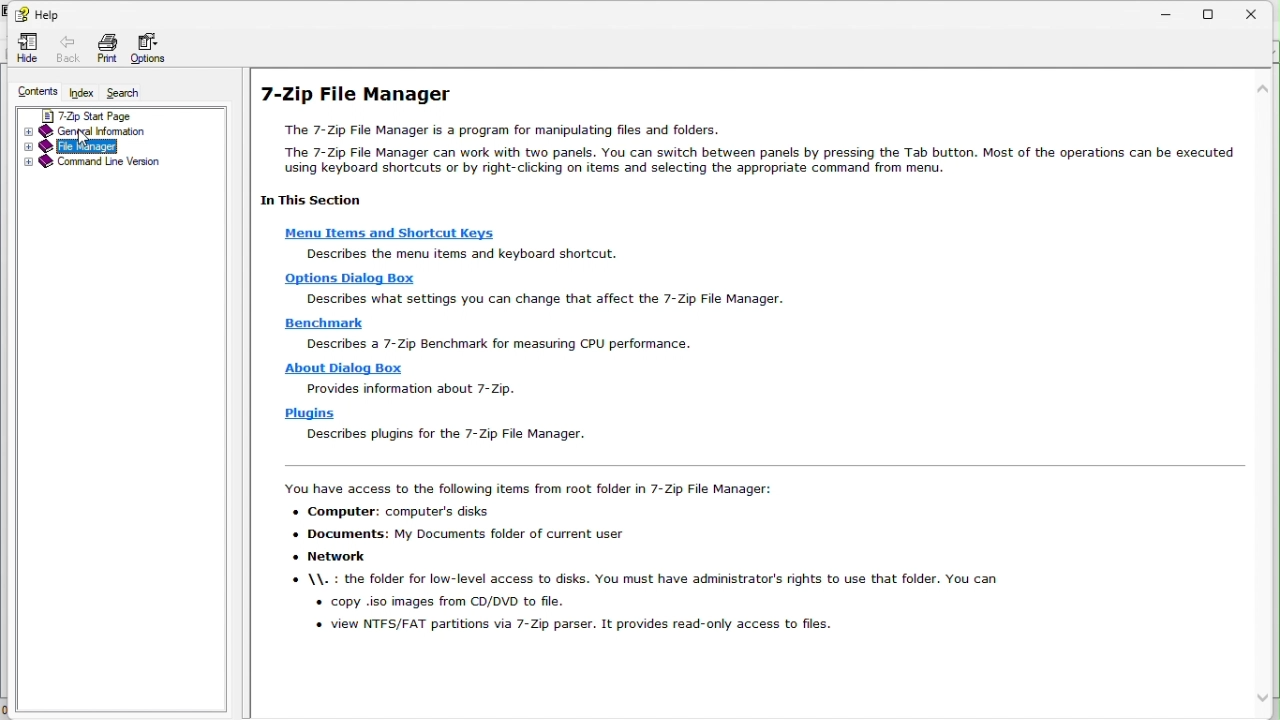  Describe the element at coordinates (86, 92) in the screenshot. I see `Index` at that location.